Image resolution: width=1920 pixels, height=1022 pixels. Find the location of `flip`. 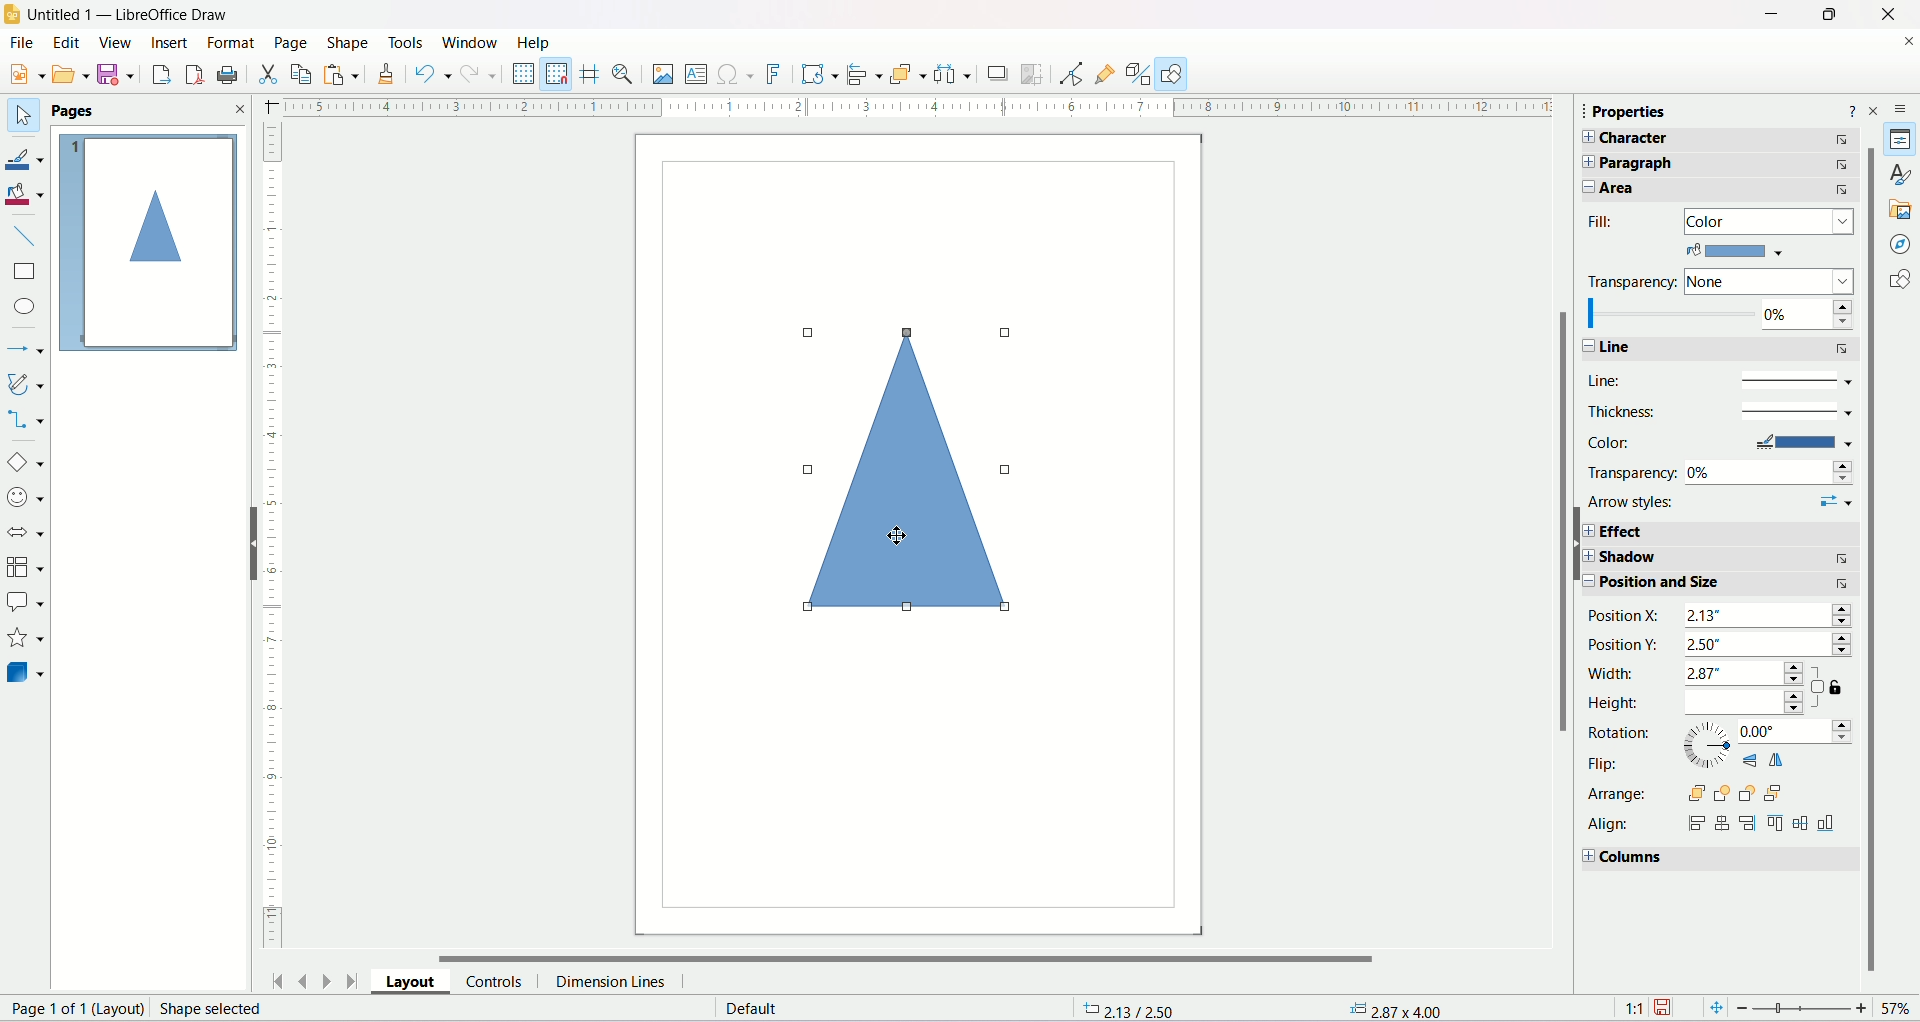

flip is located at coordinates (1711, 767).